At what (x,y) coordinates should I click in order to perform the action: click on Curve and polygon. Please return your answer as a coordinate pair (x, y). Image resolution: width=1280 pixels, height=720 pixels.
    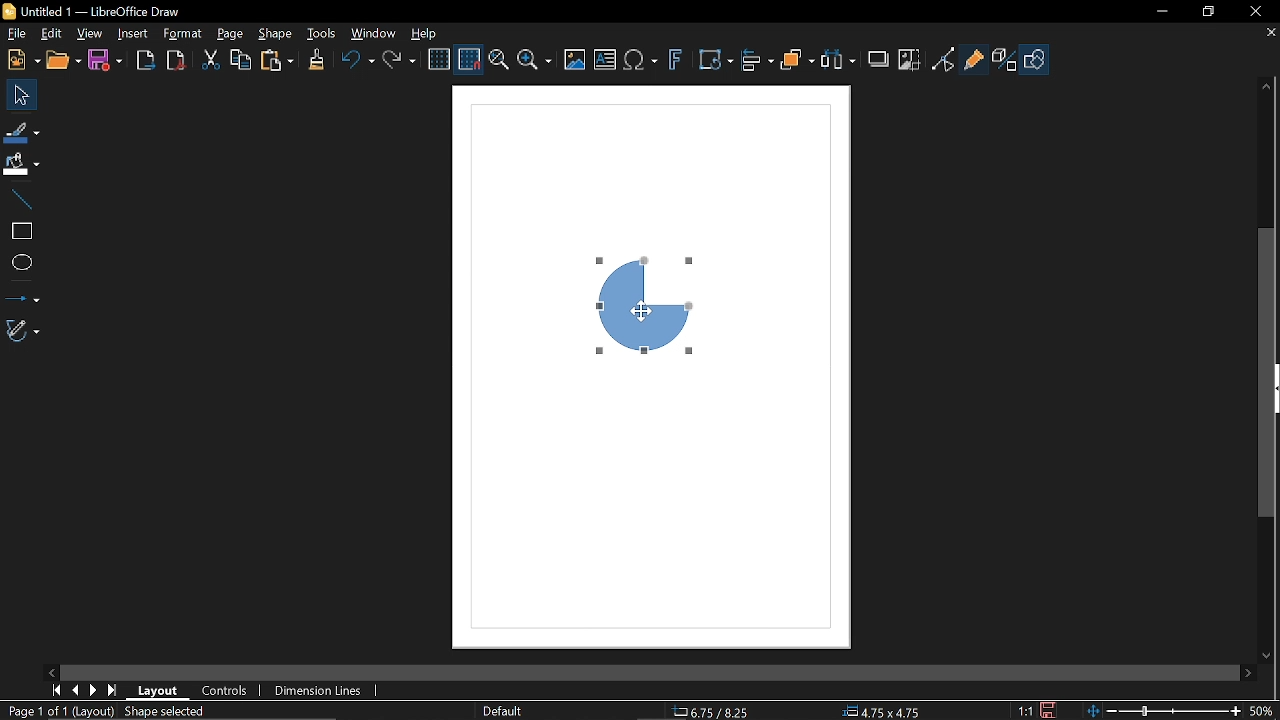
    Looking at the image, I should click on (24, 331).